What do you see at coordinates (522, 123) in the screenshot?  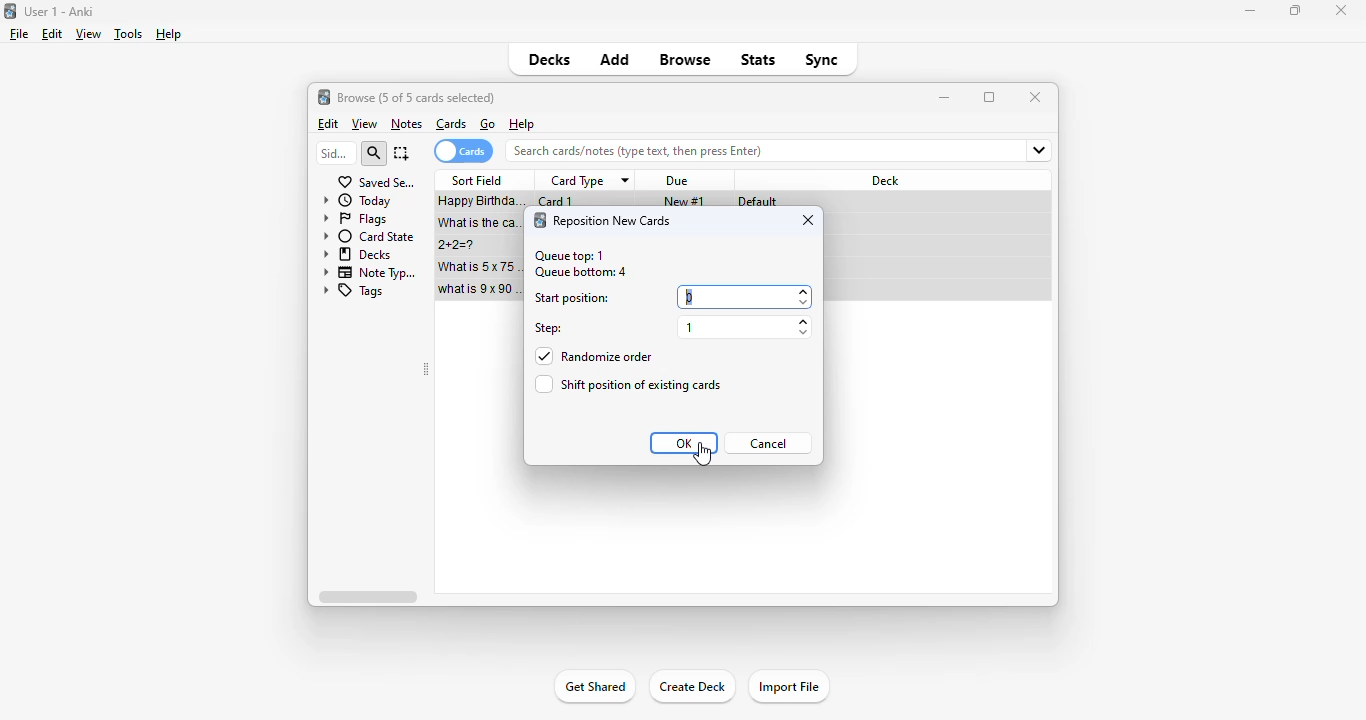 I see `help` at bounding box center [522, 123].